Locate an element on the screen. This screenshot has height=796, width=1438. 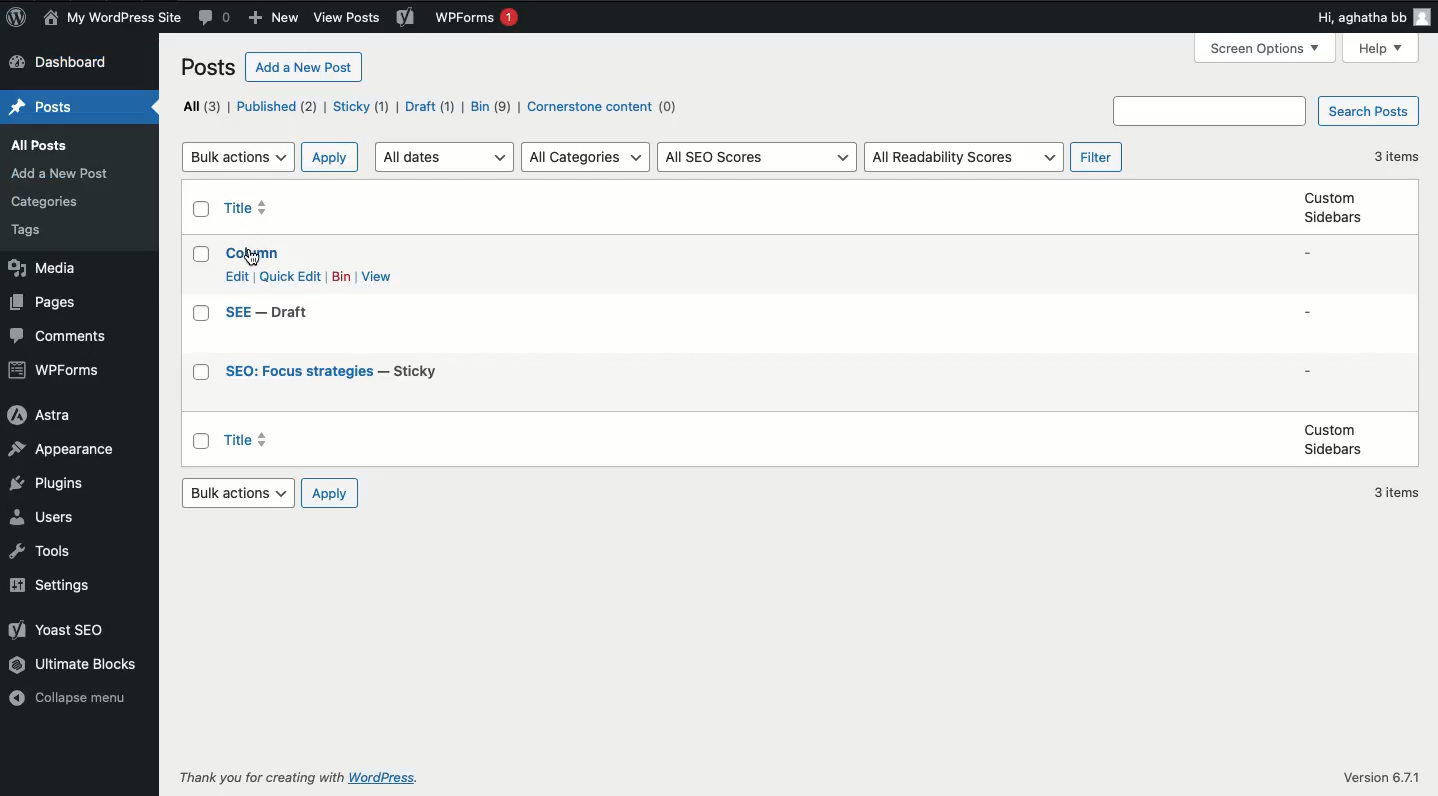
 is located at coordinates (34, 230).